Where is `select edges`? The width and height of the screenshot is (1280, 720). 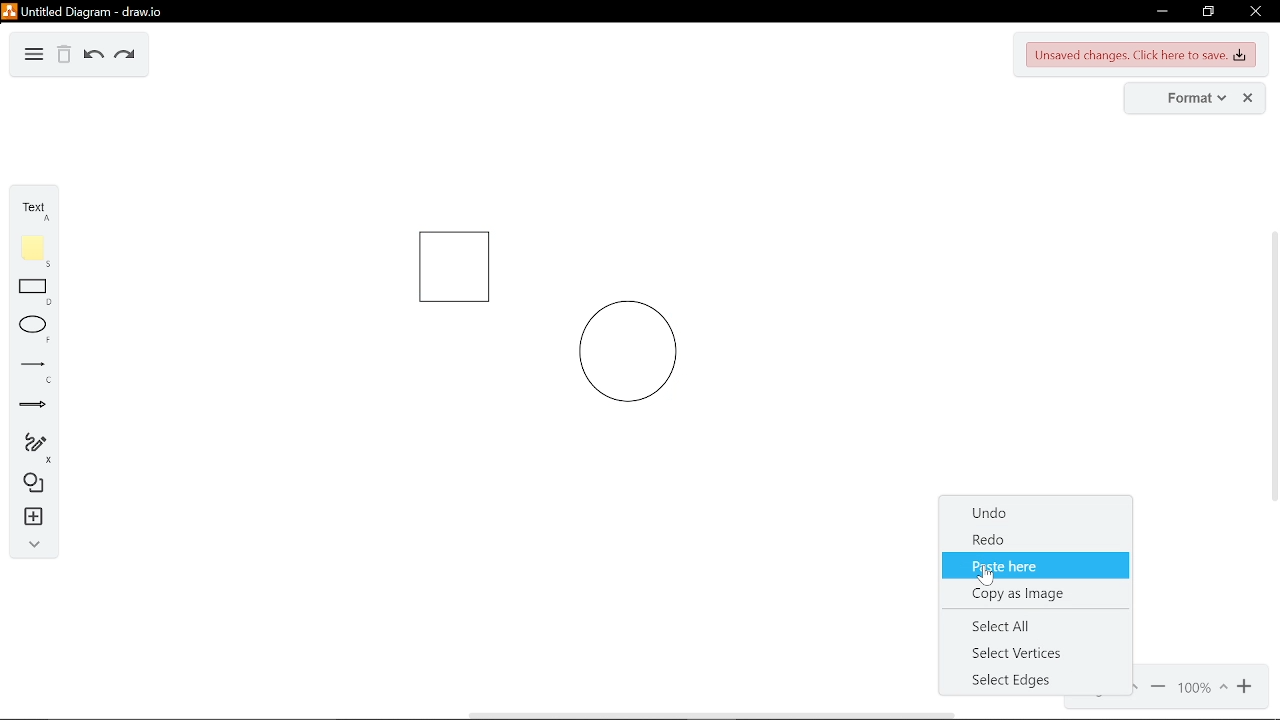
select edges is located at coordinates (1038, 678).